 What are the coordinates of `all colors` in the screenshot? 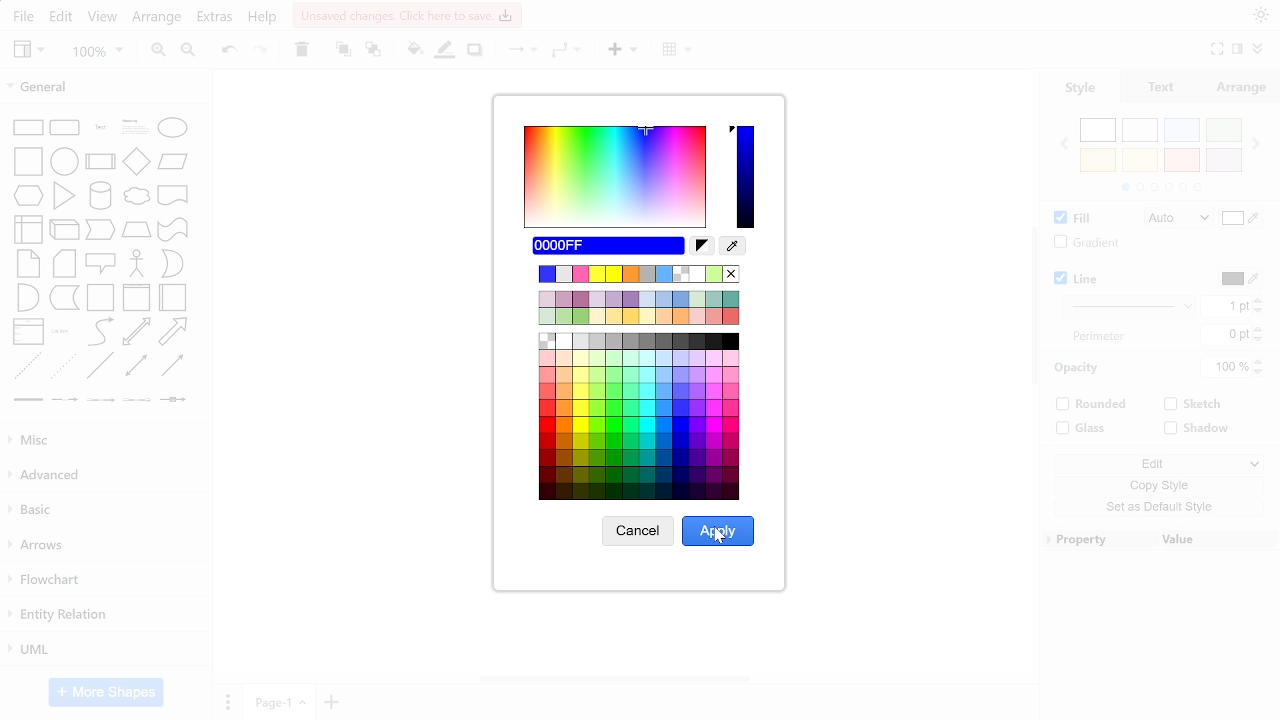 It's located at (637, 416).